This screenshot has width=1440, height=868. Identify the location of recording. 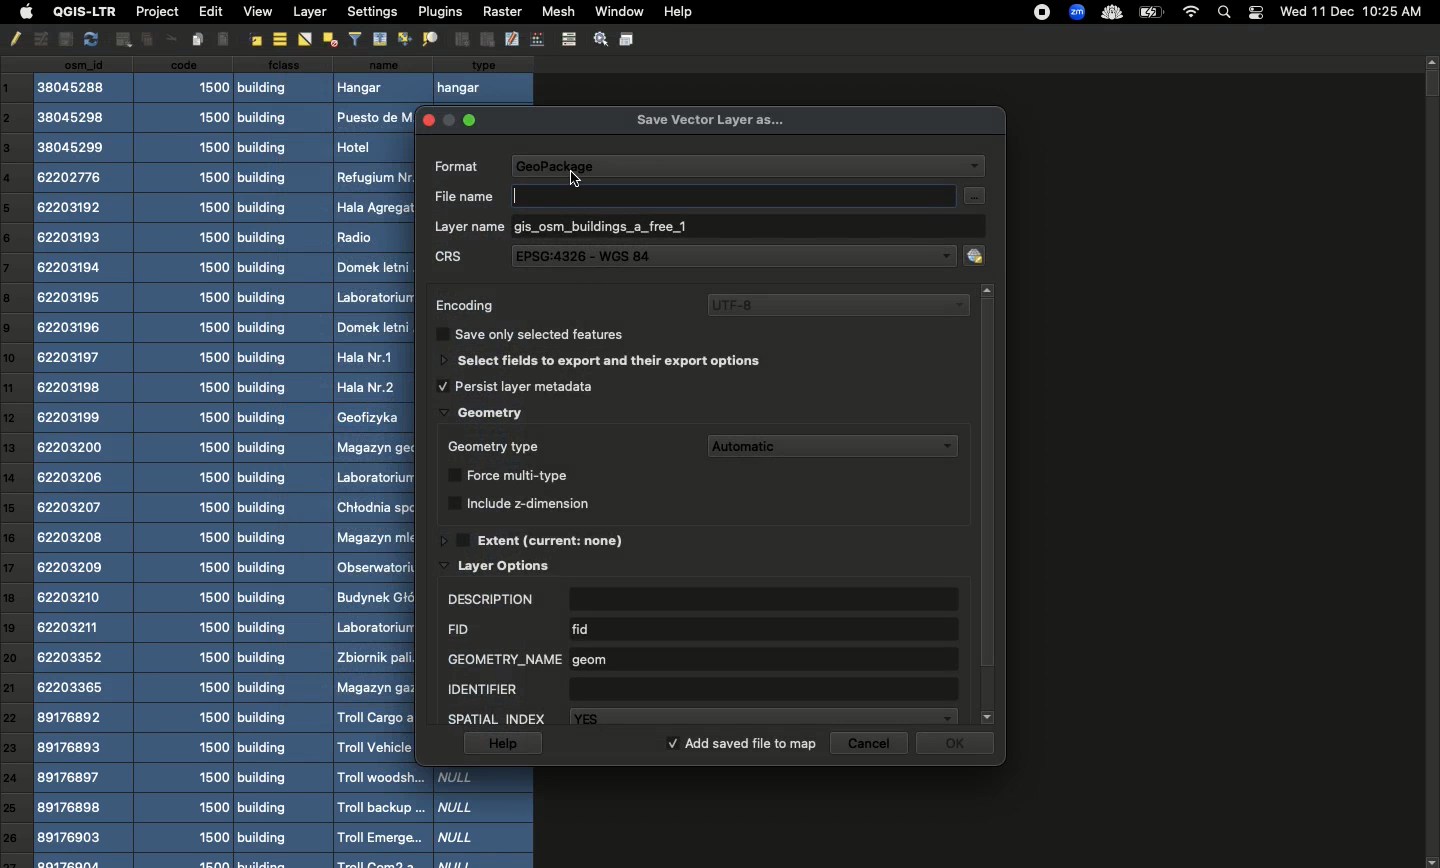
(1037, 12).